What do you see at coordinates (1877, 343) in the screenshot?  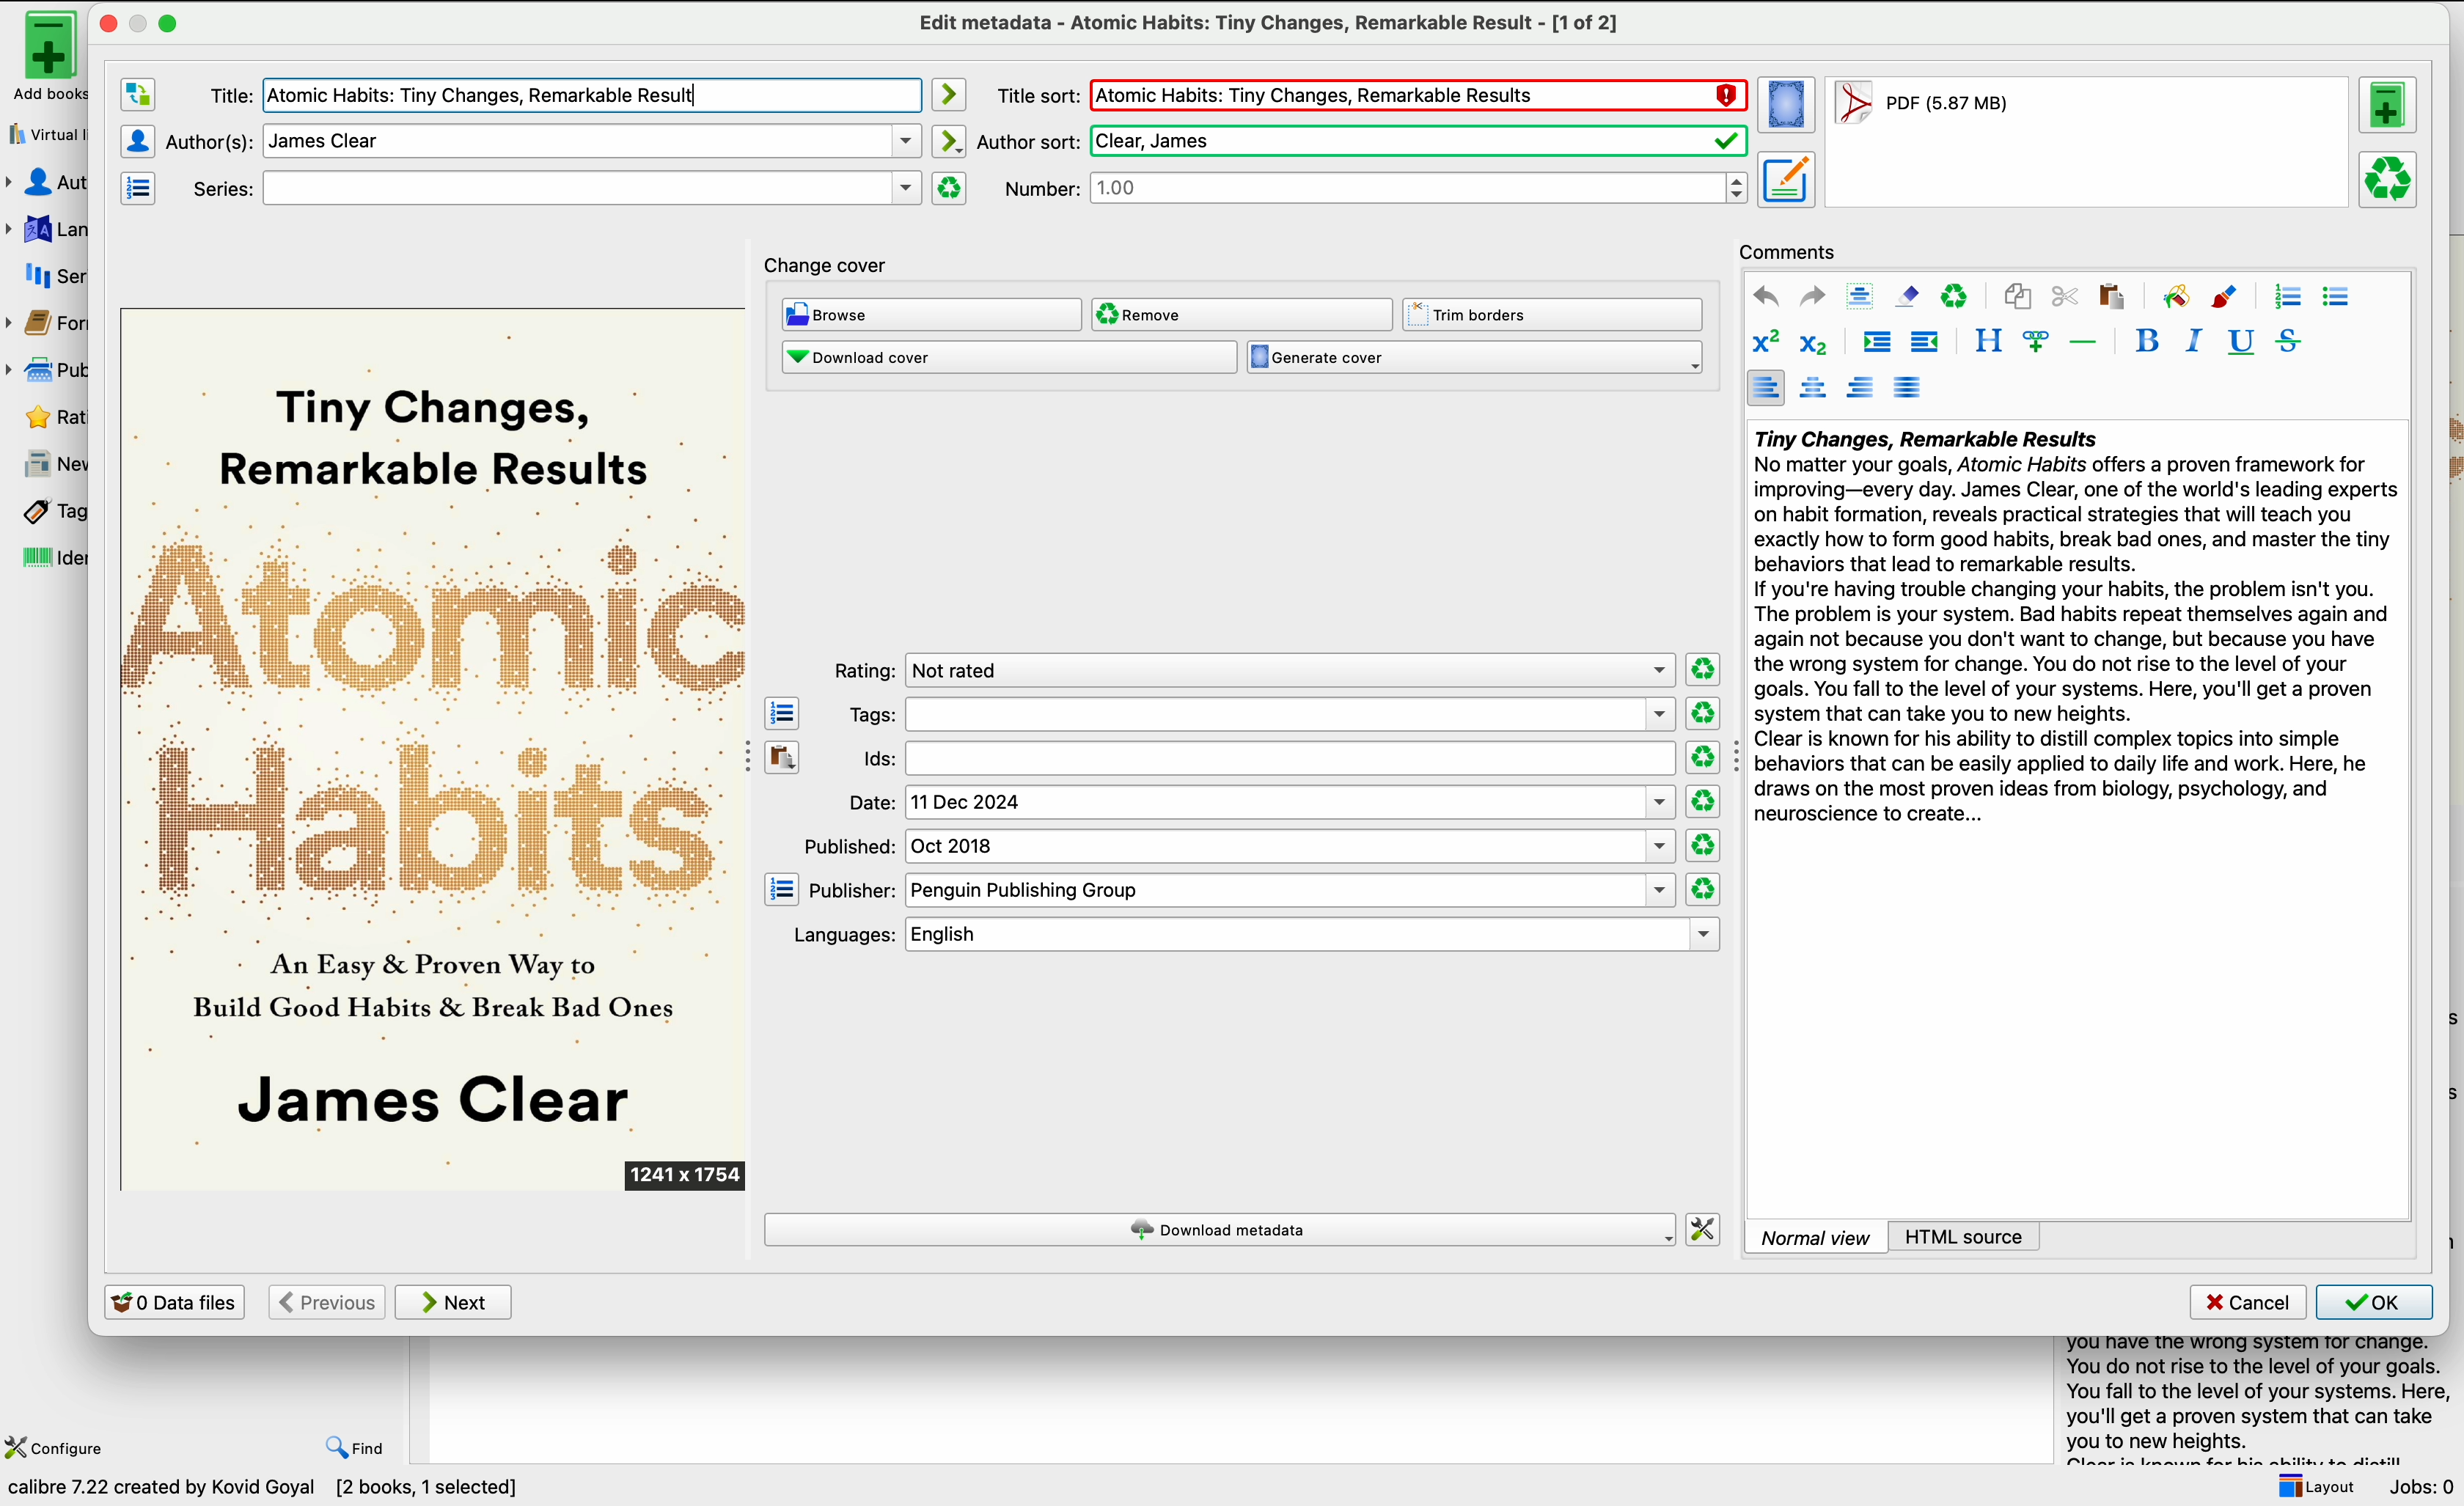 I see `increase indentation` at bounding box center [1877, 343].